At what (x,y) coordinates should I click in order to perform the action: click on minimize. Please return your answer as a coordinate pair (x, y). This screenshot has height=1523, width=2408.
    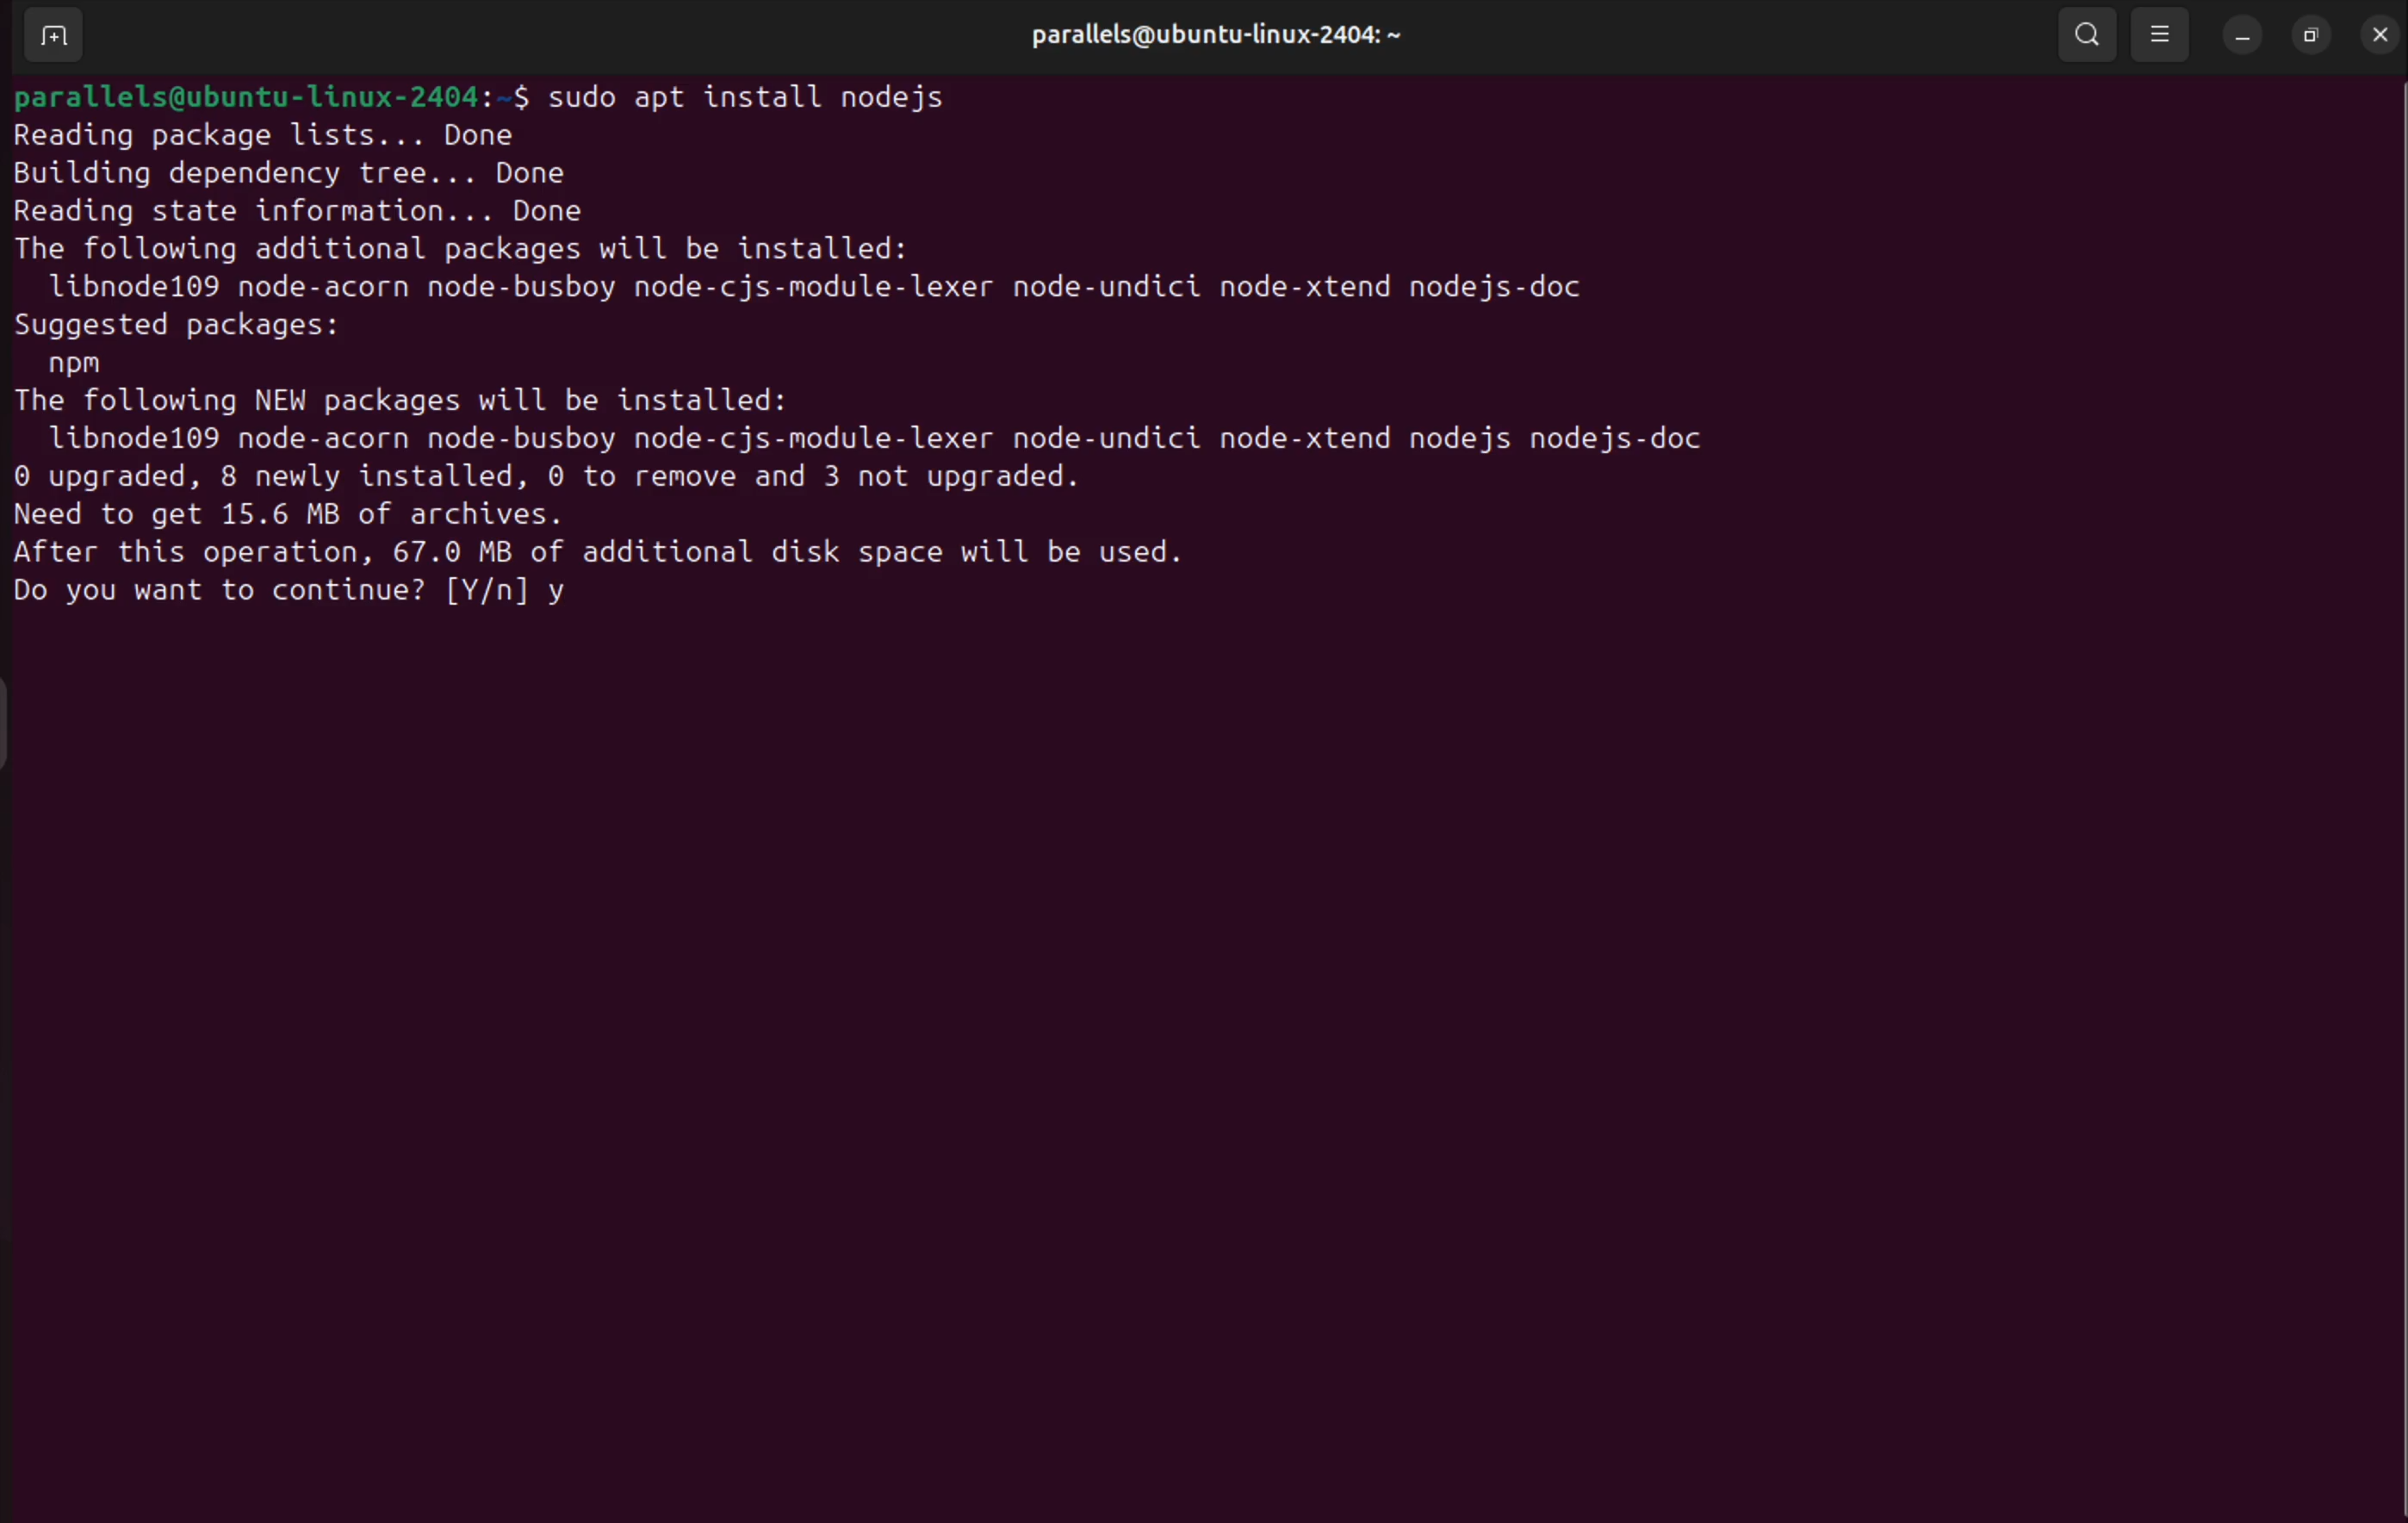
    Looking at the image, I should click on (2241, 39).